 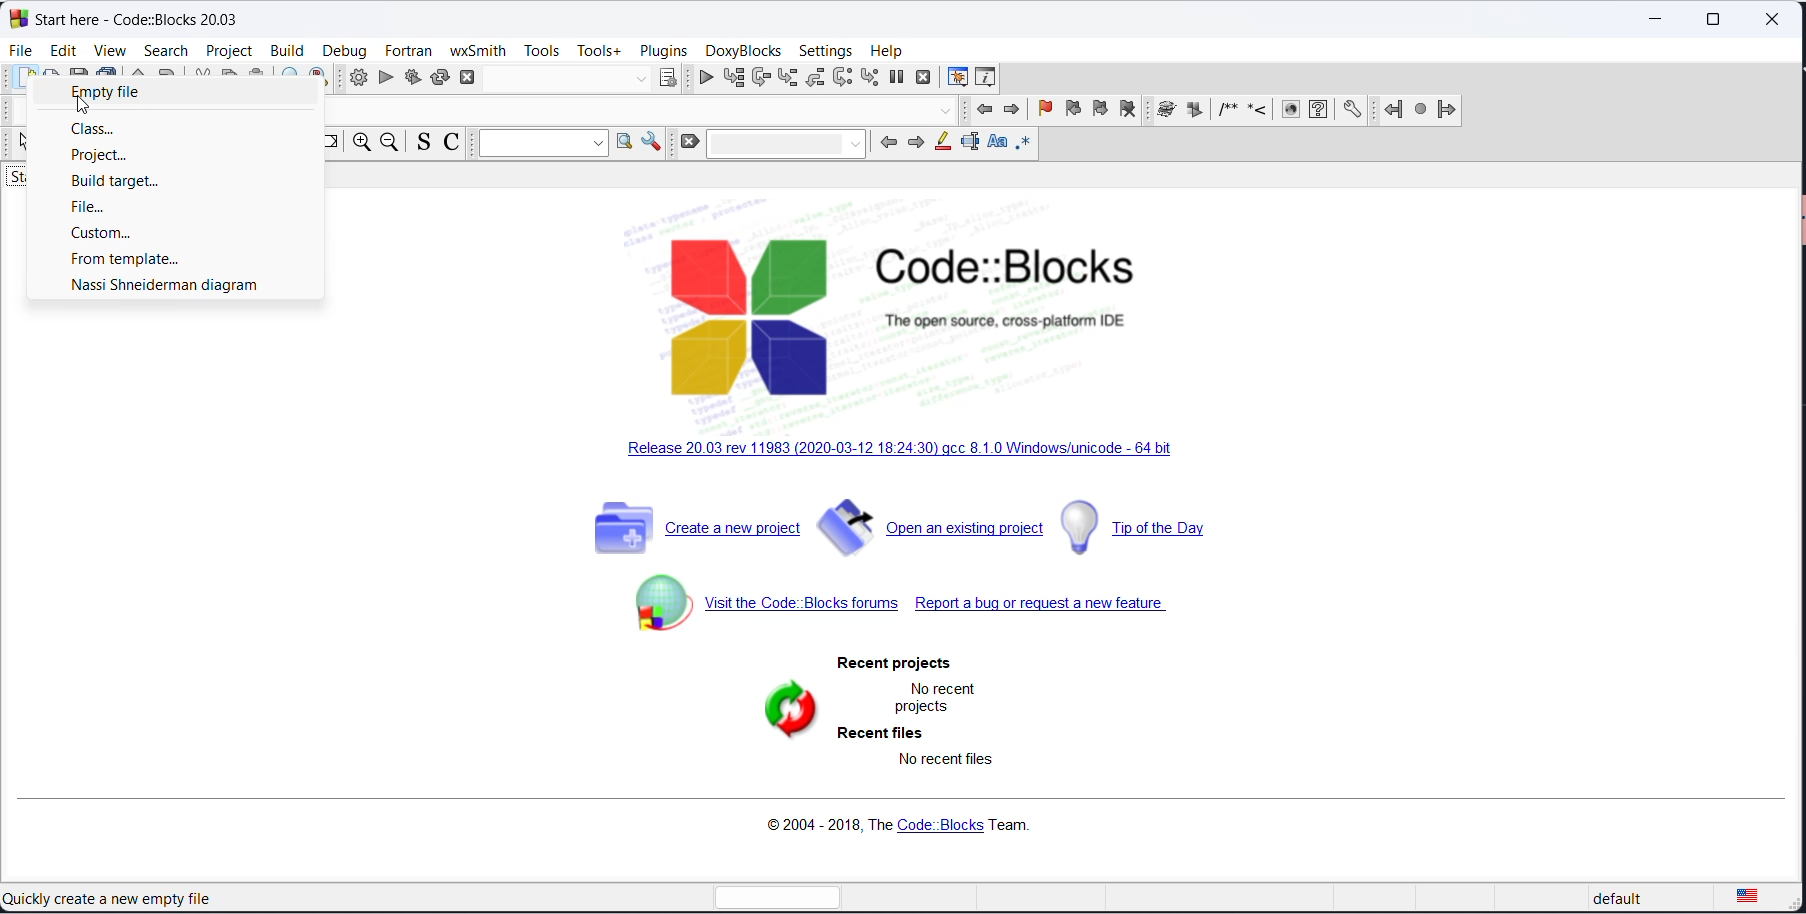 What do you see at coordinates (671, 78) in the screenshot?
I see `target dialog` at bounding box center [671, 78].